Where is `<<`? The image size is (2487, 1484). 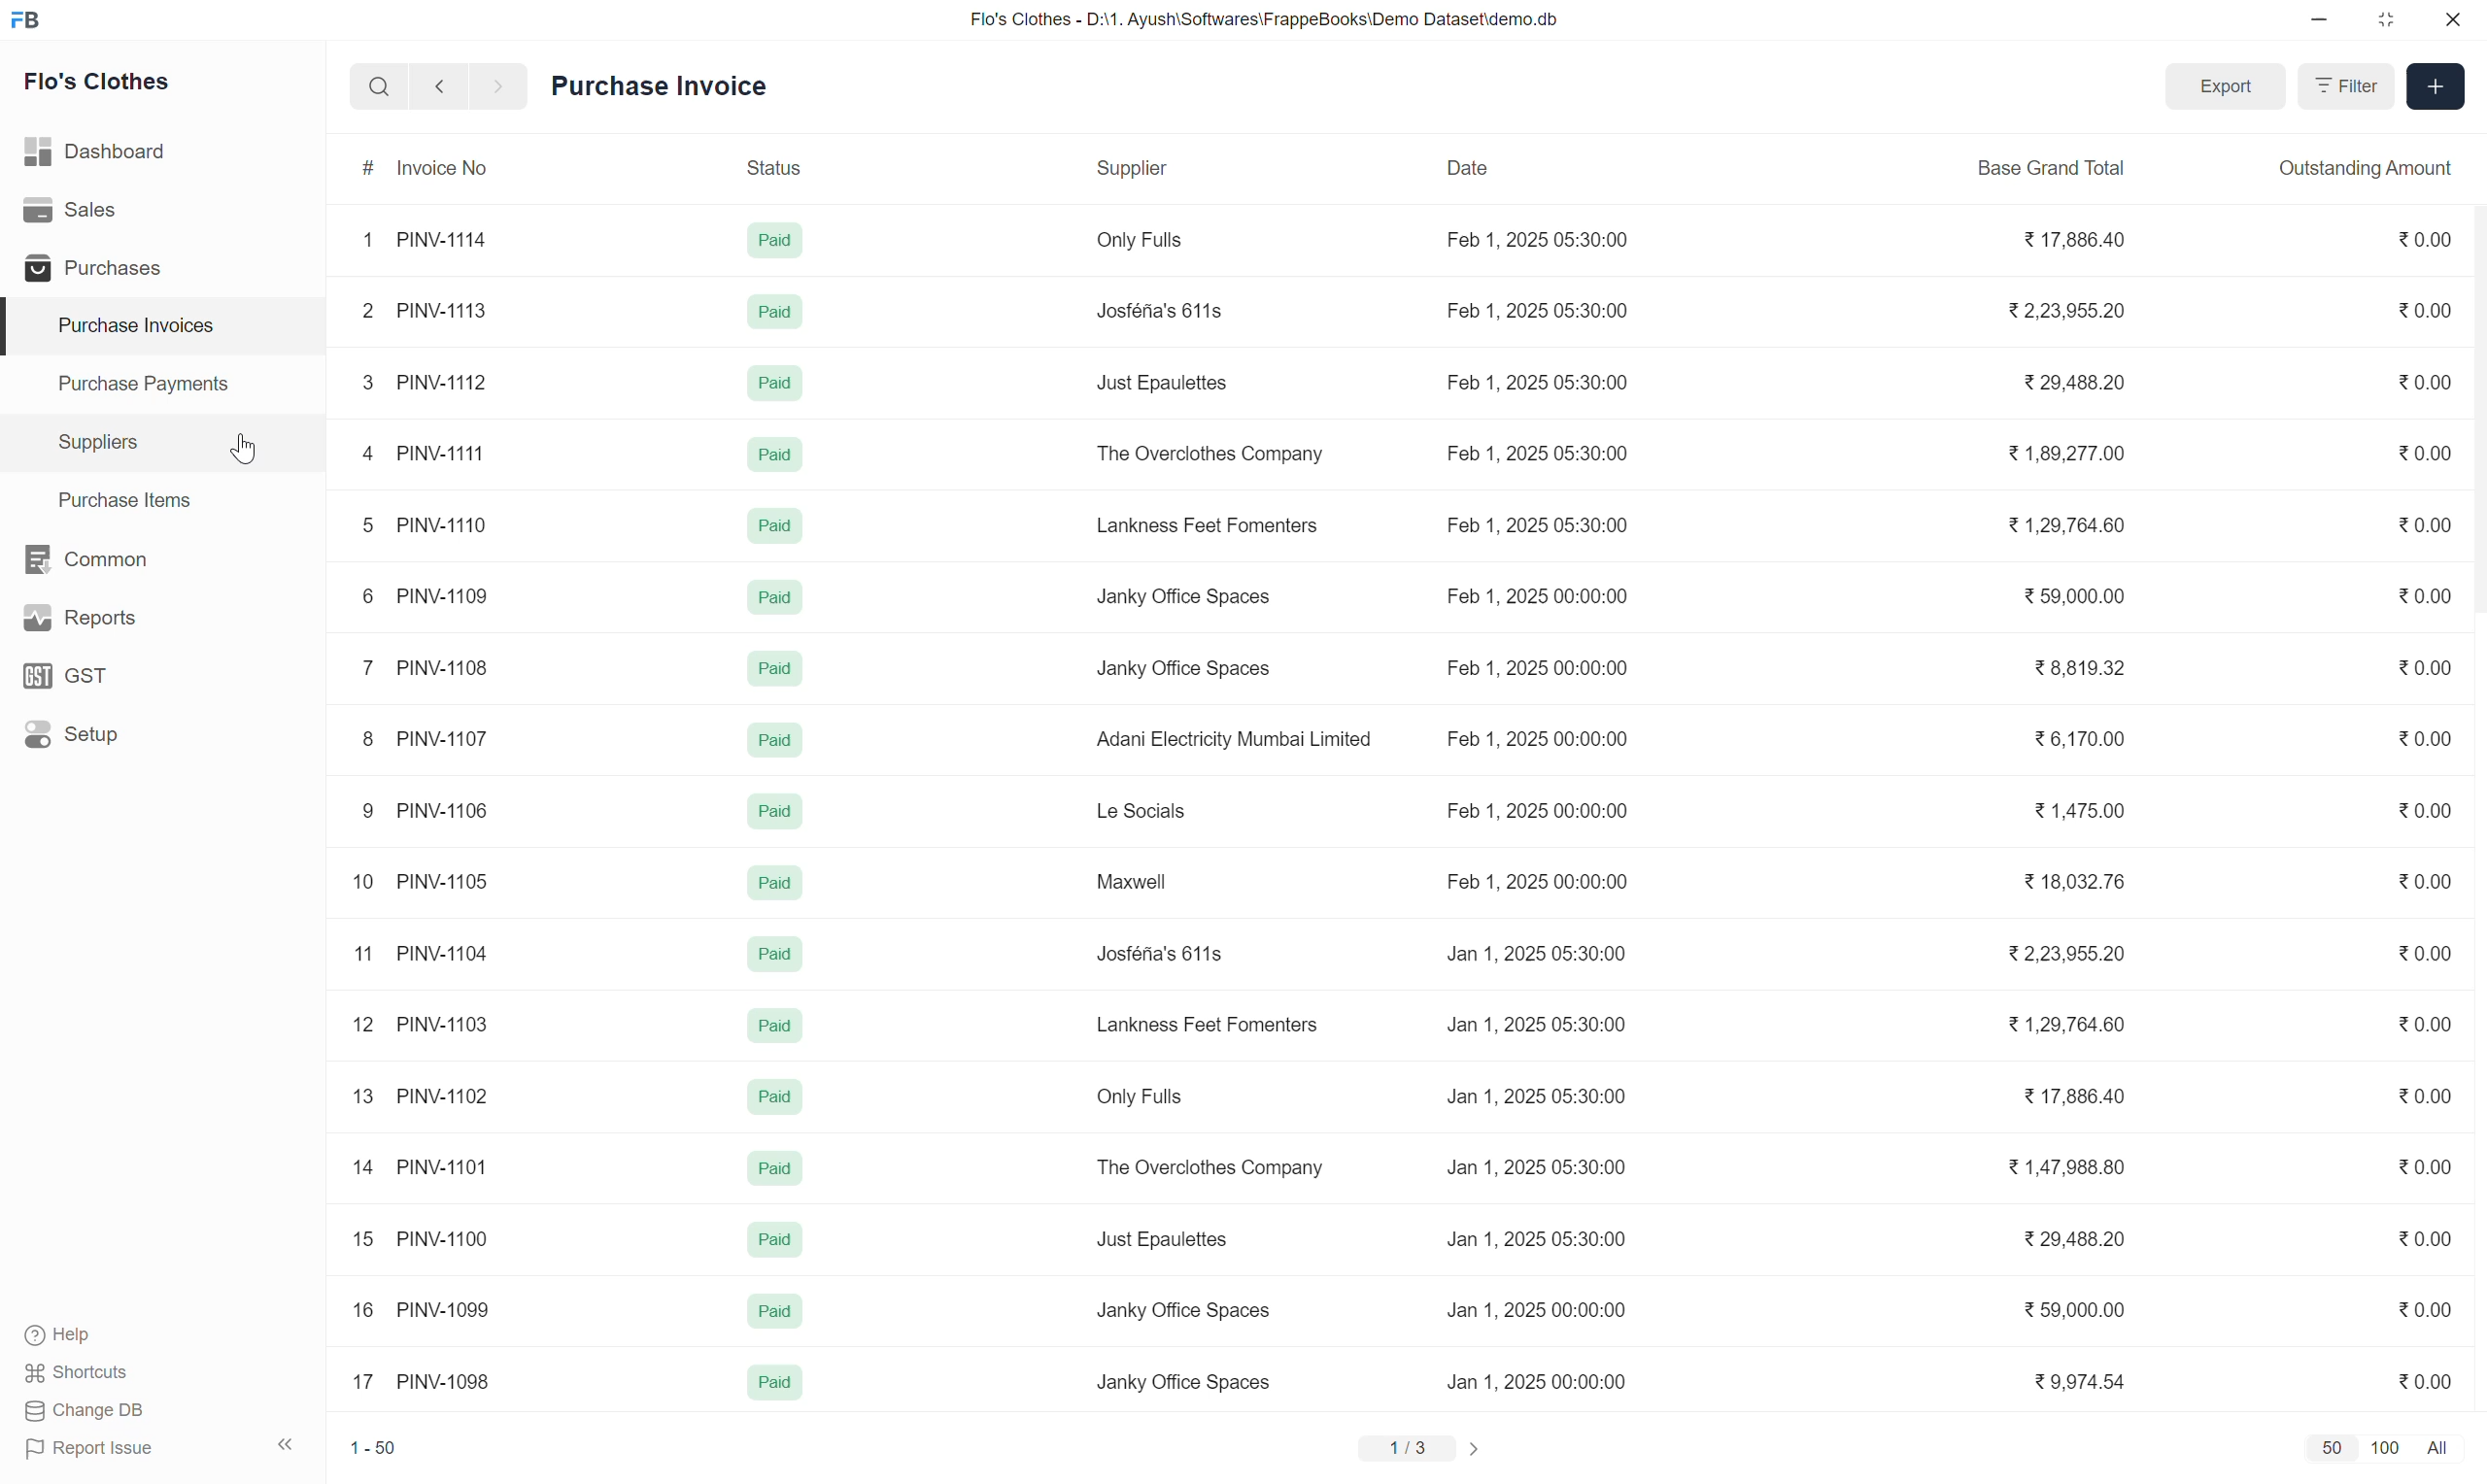 << is located at coordinates (285, 1443).